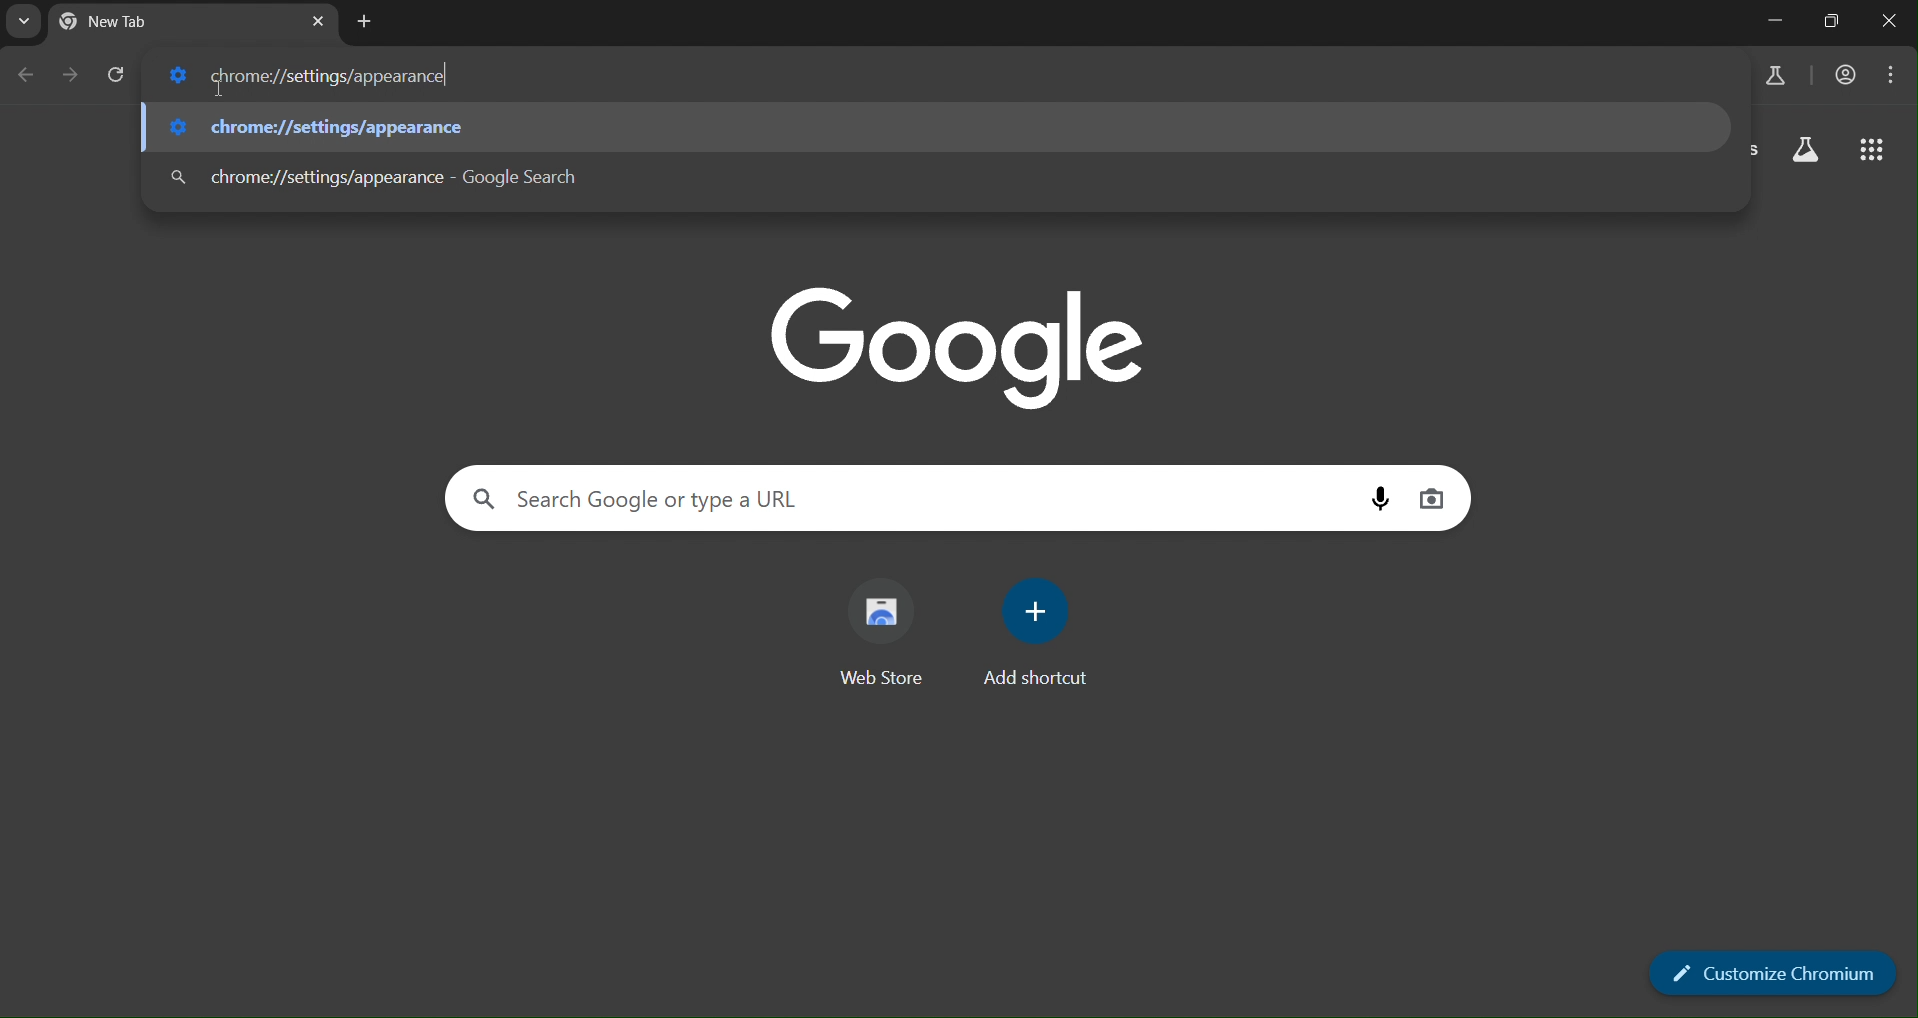  Describe the element at coordinates (1386, 498) in the screenshot. I see `voice search` at that location.